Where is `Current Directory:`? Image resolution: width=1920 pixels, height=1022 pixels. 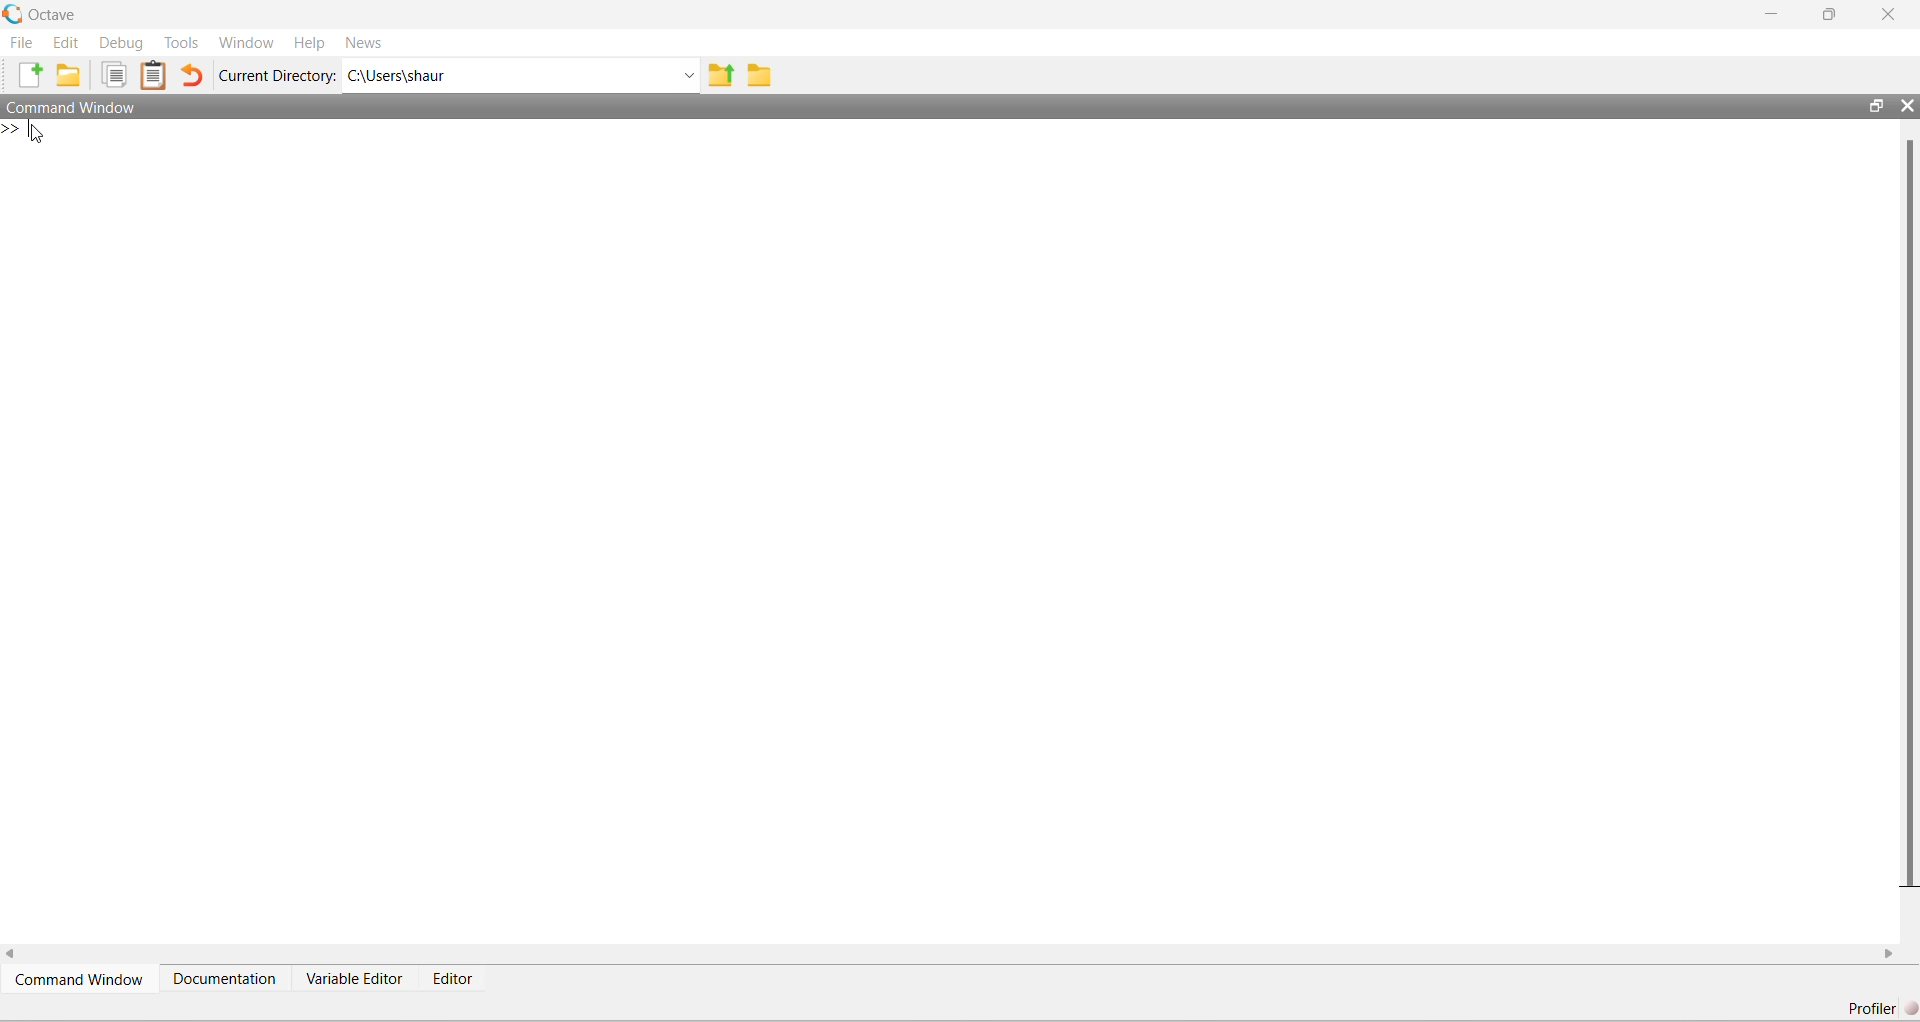 Current Directory: is located at coordinates (278, 76).